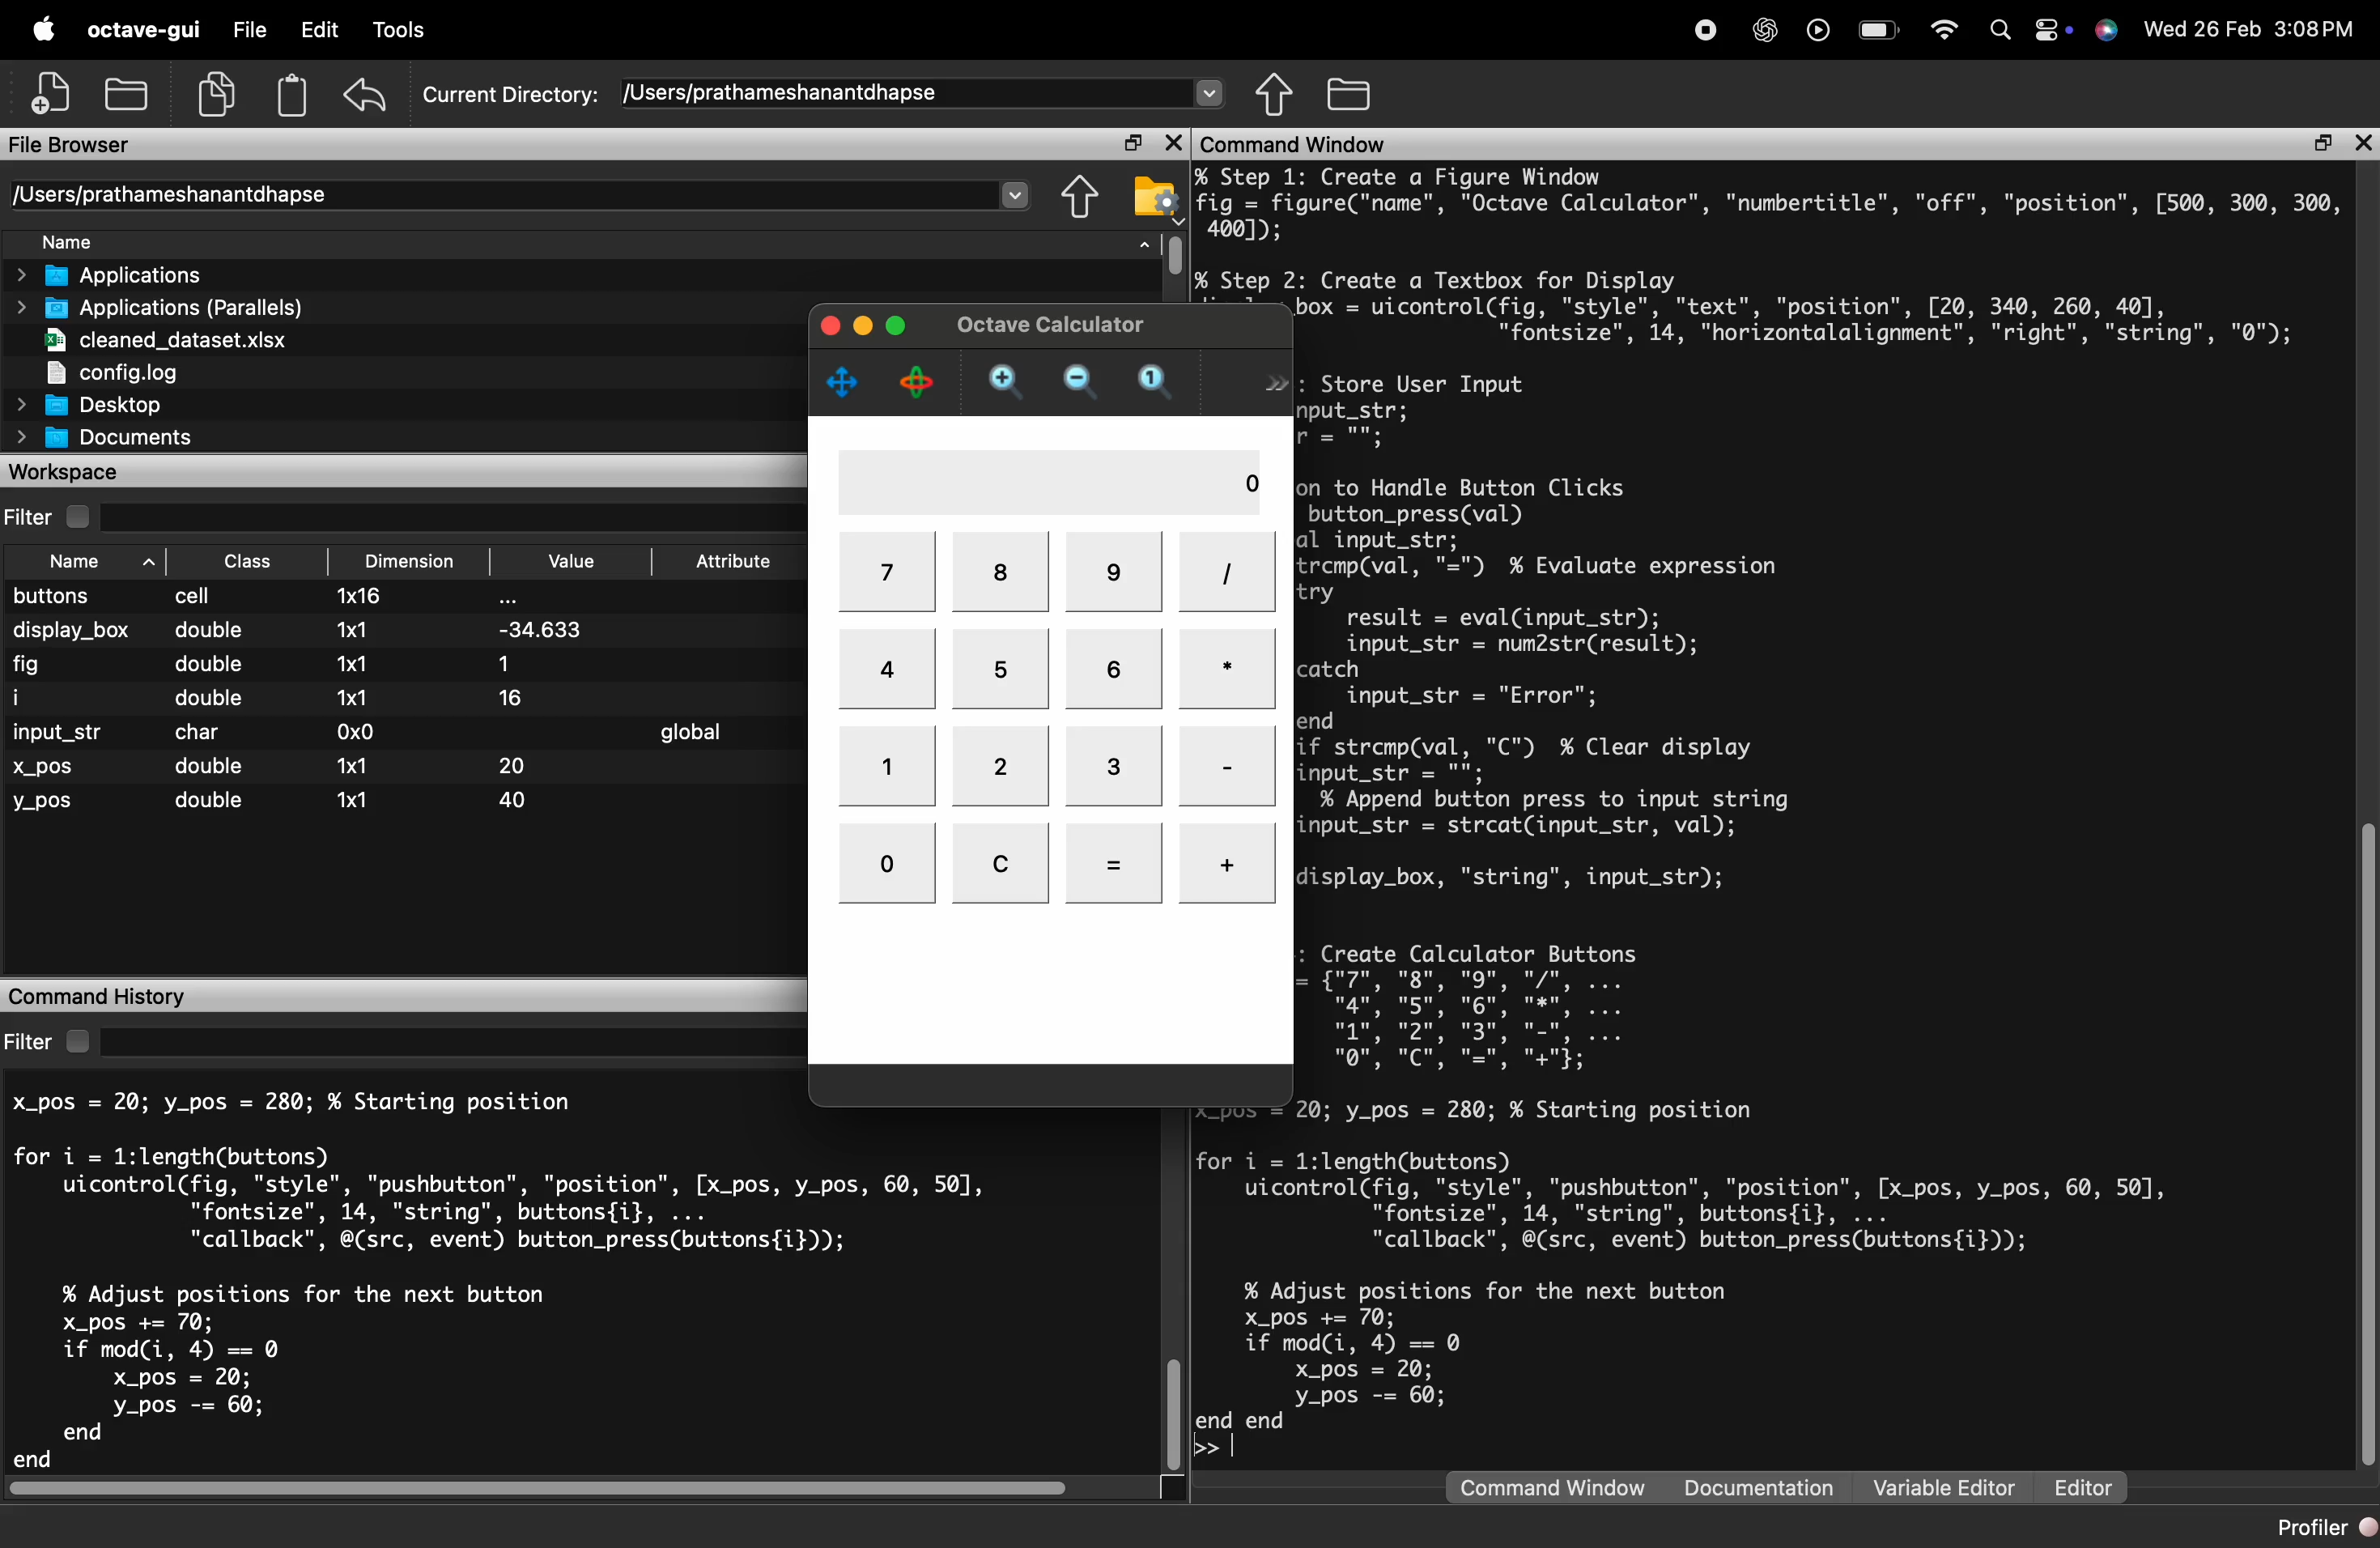 This screenshot has height=1548, width=2380. I want to click on 1x1, so click(359, 767).